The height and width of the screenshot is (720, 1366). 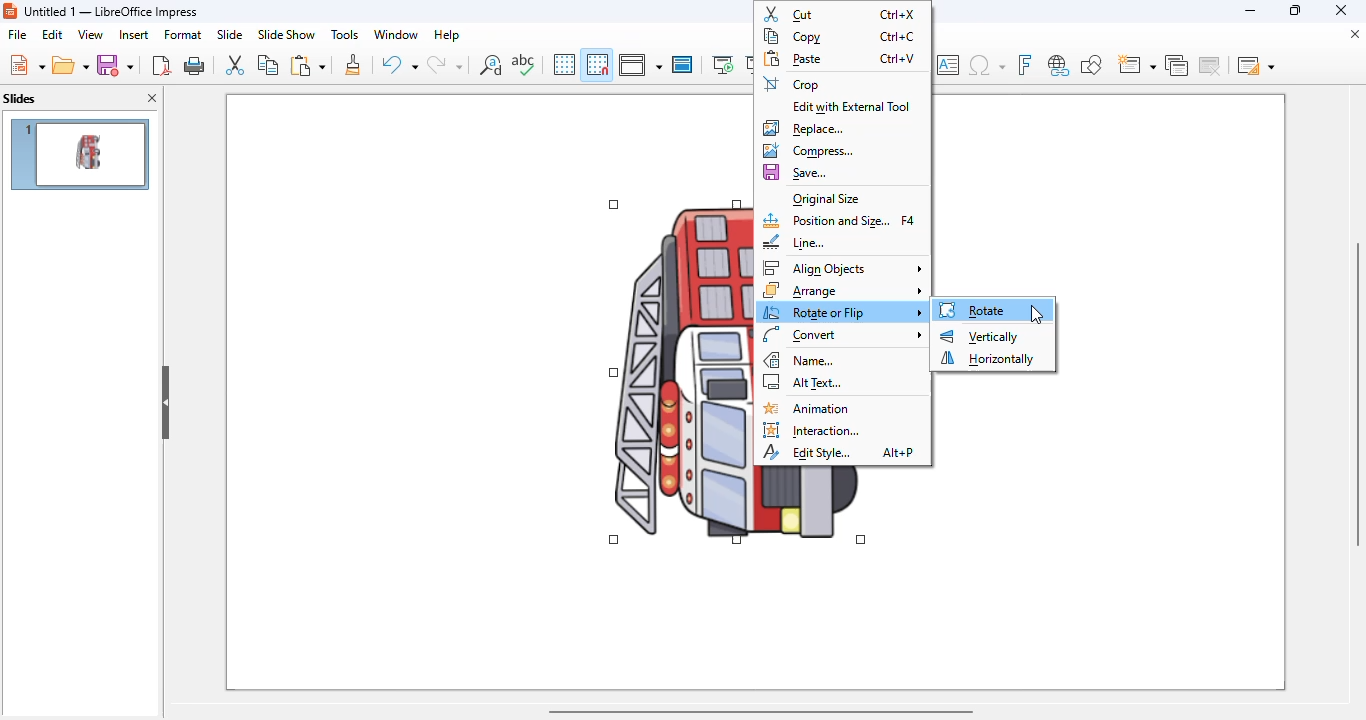 What do you see at coordinates (1137, 64) in the screenshot?
I see `new slide` at bounding box center [1137, 64].